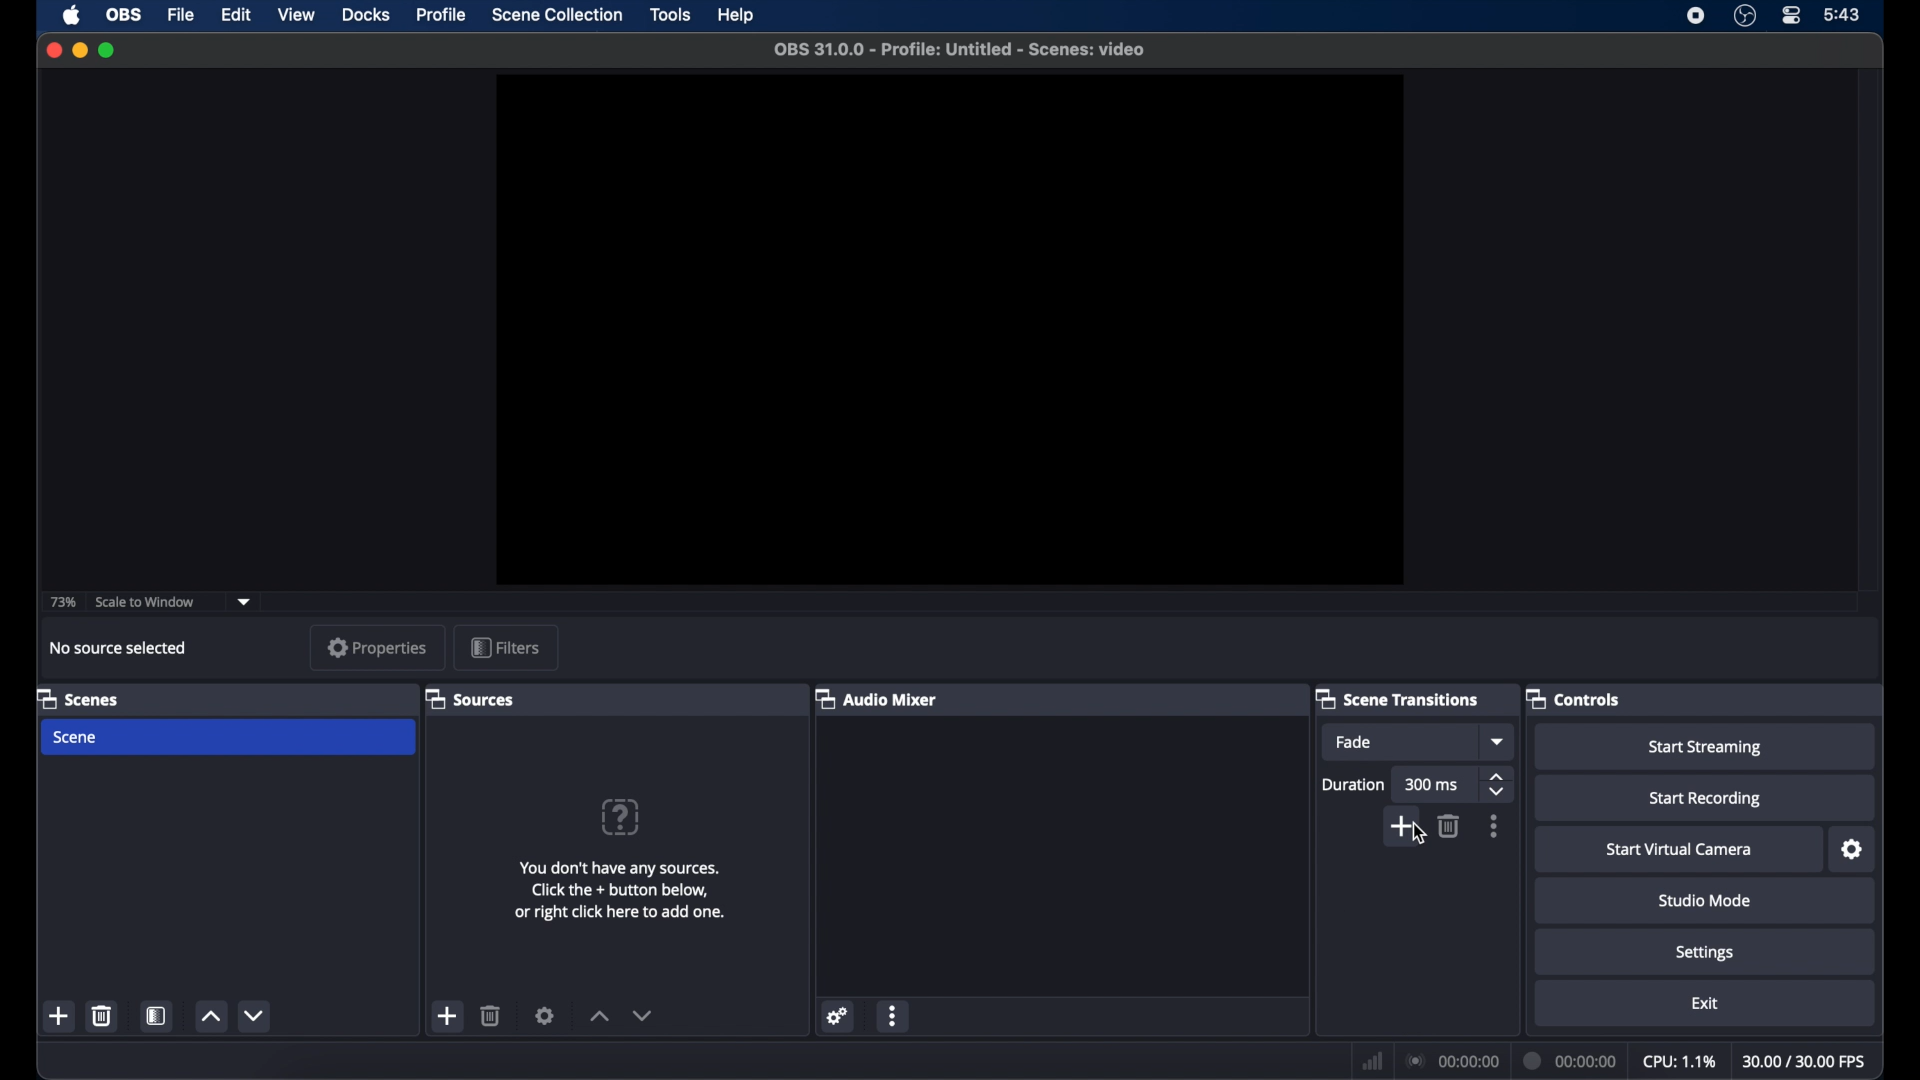 This screenshot has height=1080, width=1920. Describe the element at coordinates (1355, 783) in the screenshot. I see `duration` at that location.